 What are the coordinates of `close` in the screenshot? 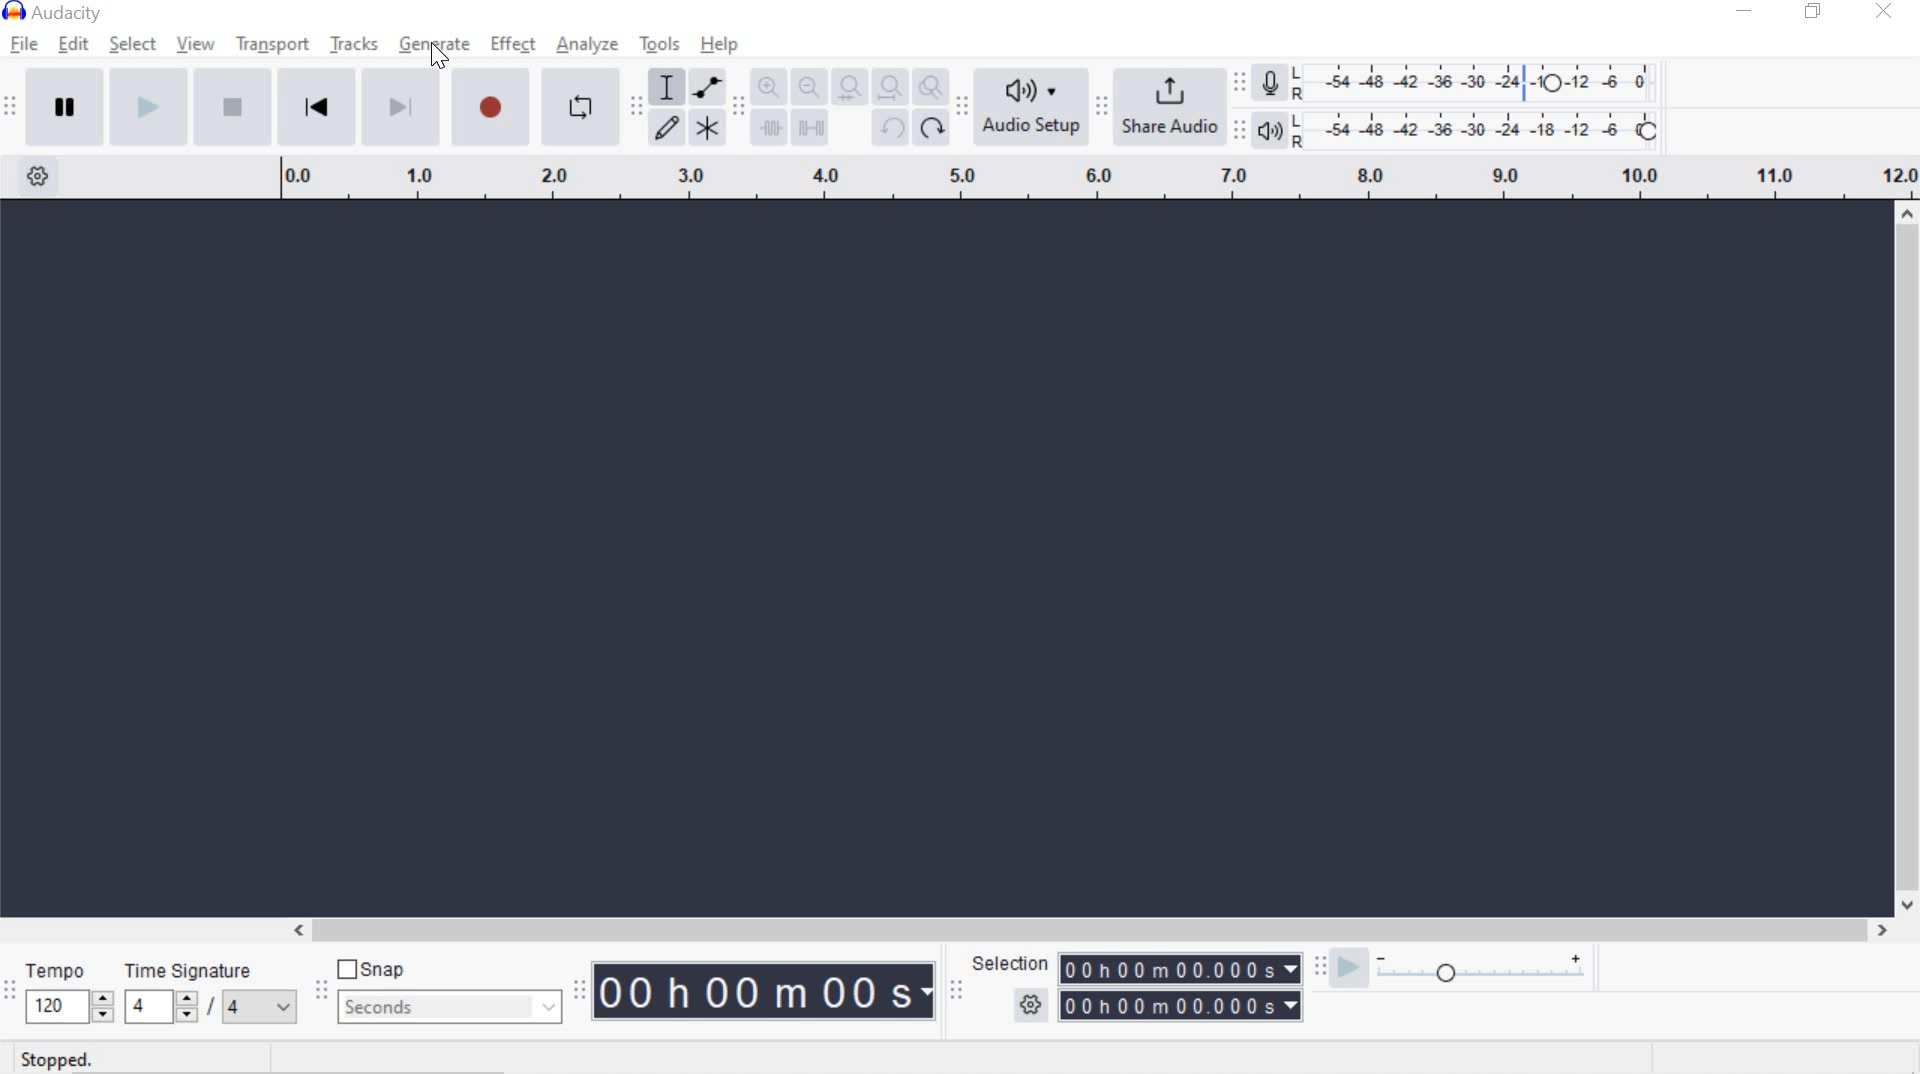 It's located at (1885, 11).